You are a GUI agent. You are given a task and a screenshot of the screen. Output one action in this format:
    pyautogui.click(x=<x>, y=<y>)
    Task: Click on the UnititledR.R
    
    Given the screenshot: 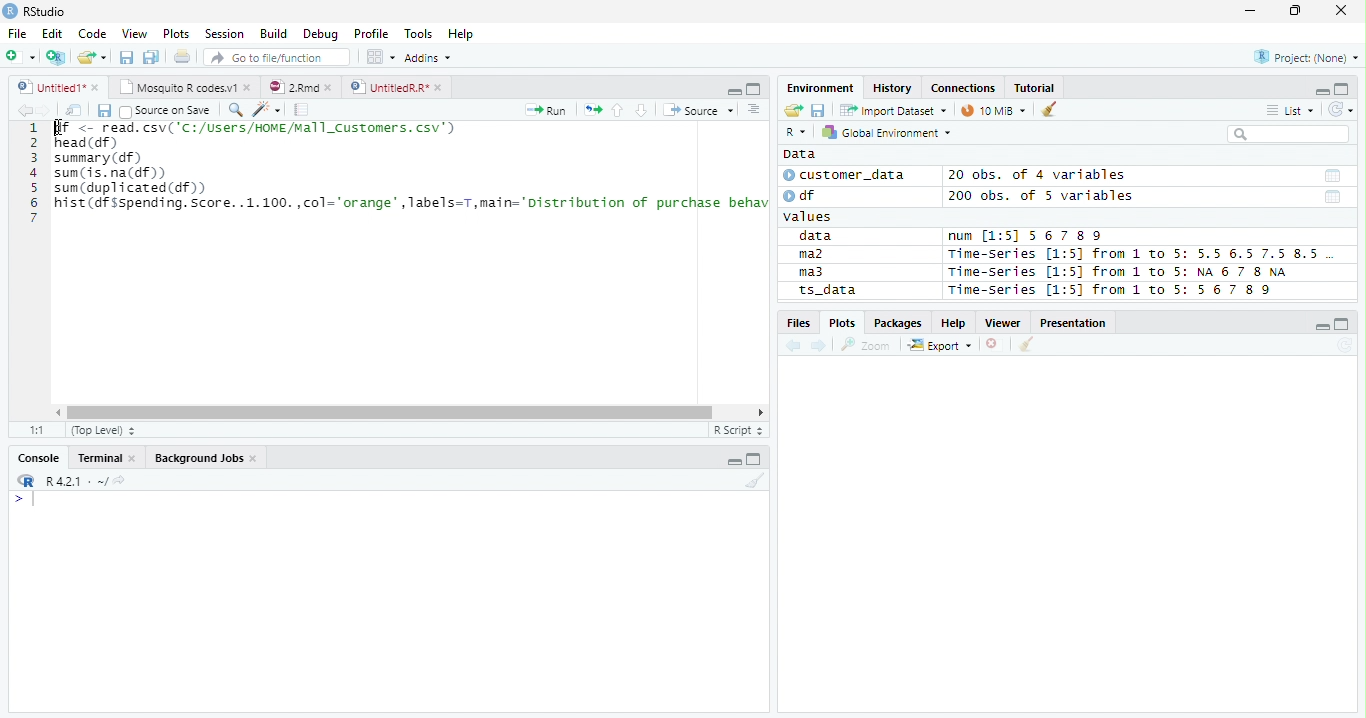 What is the action you would take?
    pyautogui.click(x=398, y=88)
    